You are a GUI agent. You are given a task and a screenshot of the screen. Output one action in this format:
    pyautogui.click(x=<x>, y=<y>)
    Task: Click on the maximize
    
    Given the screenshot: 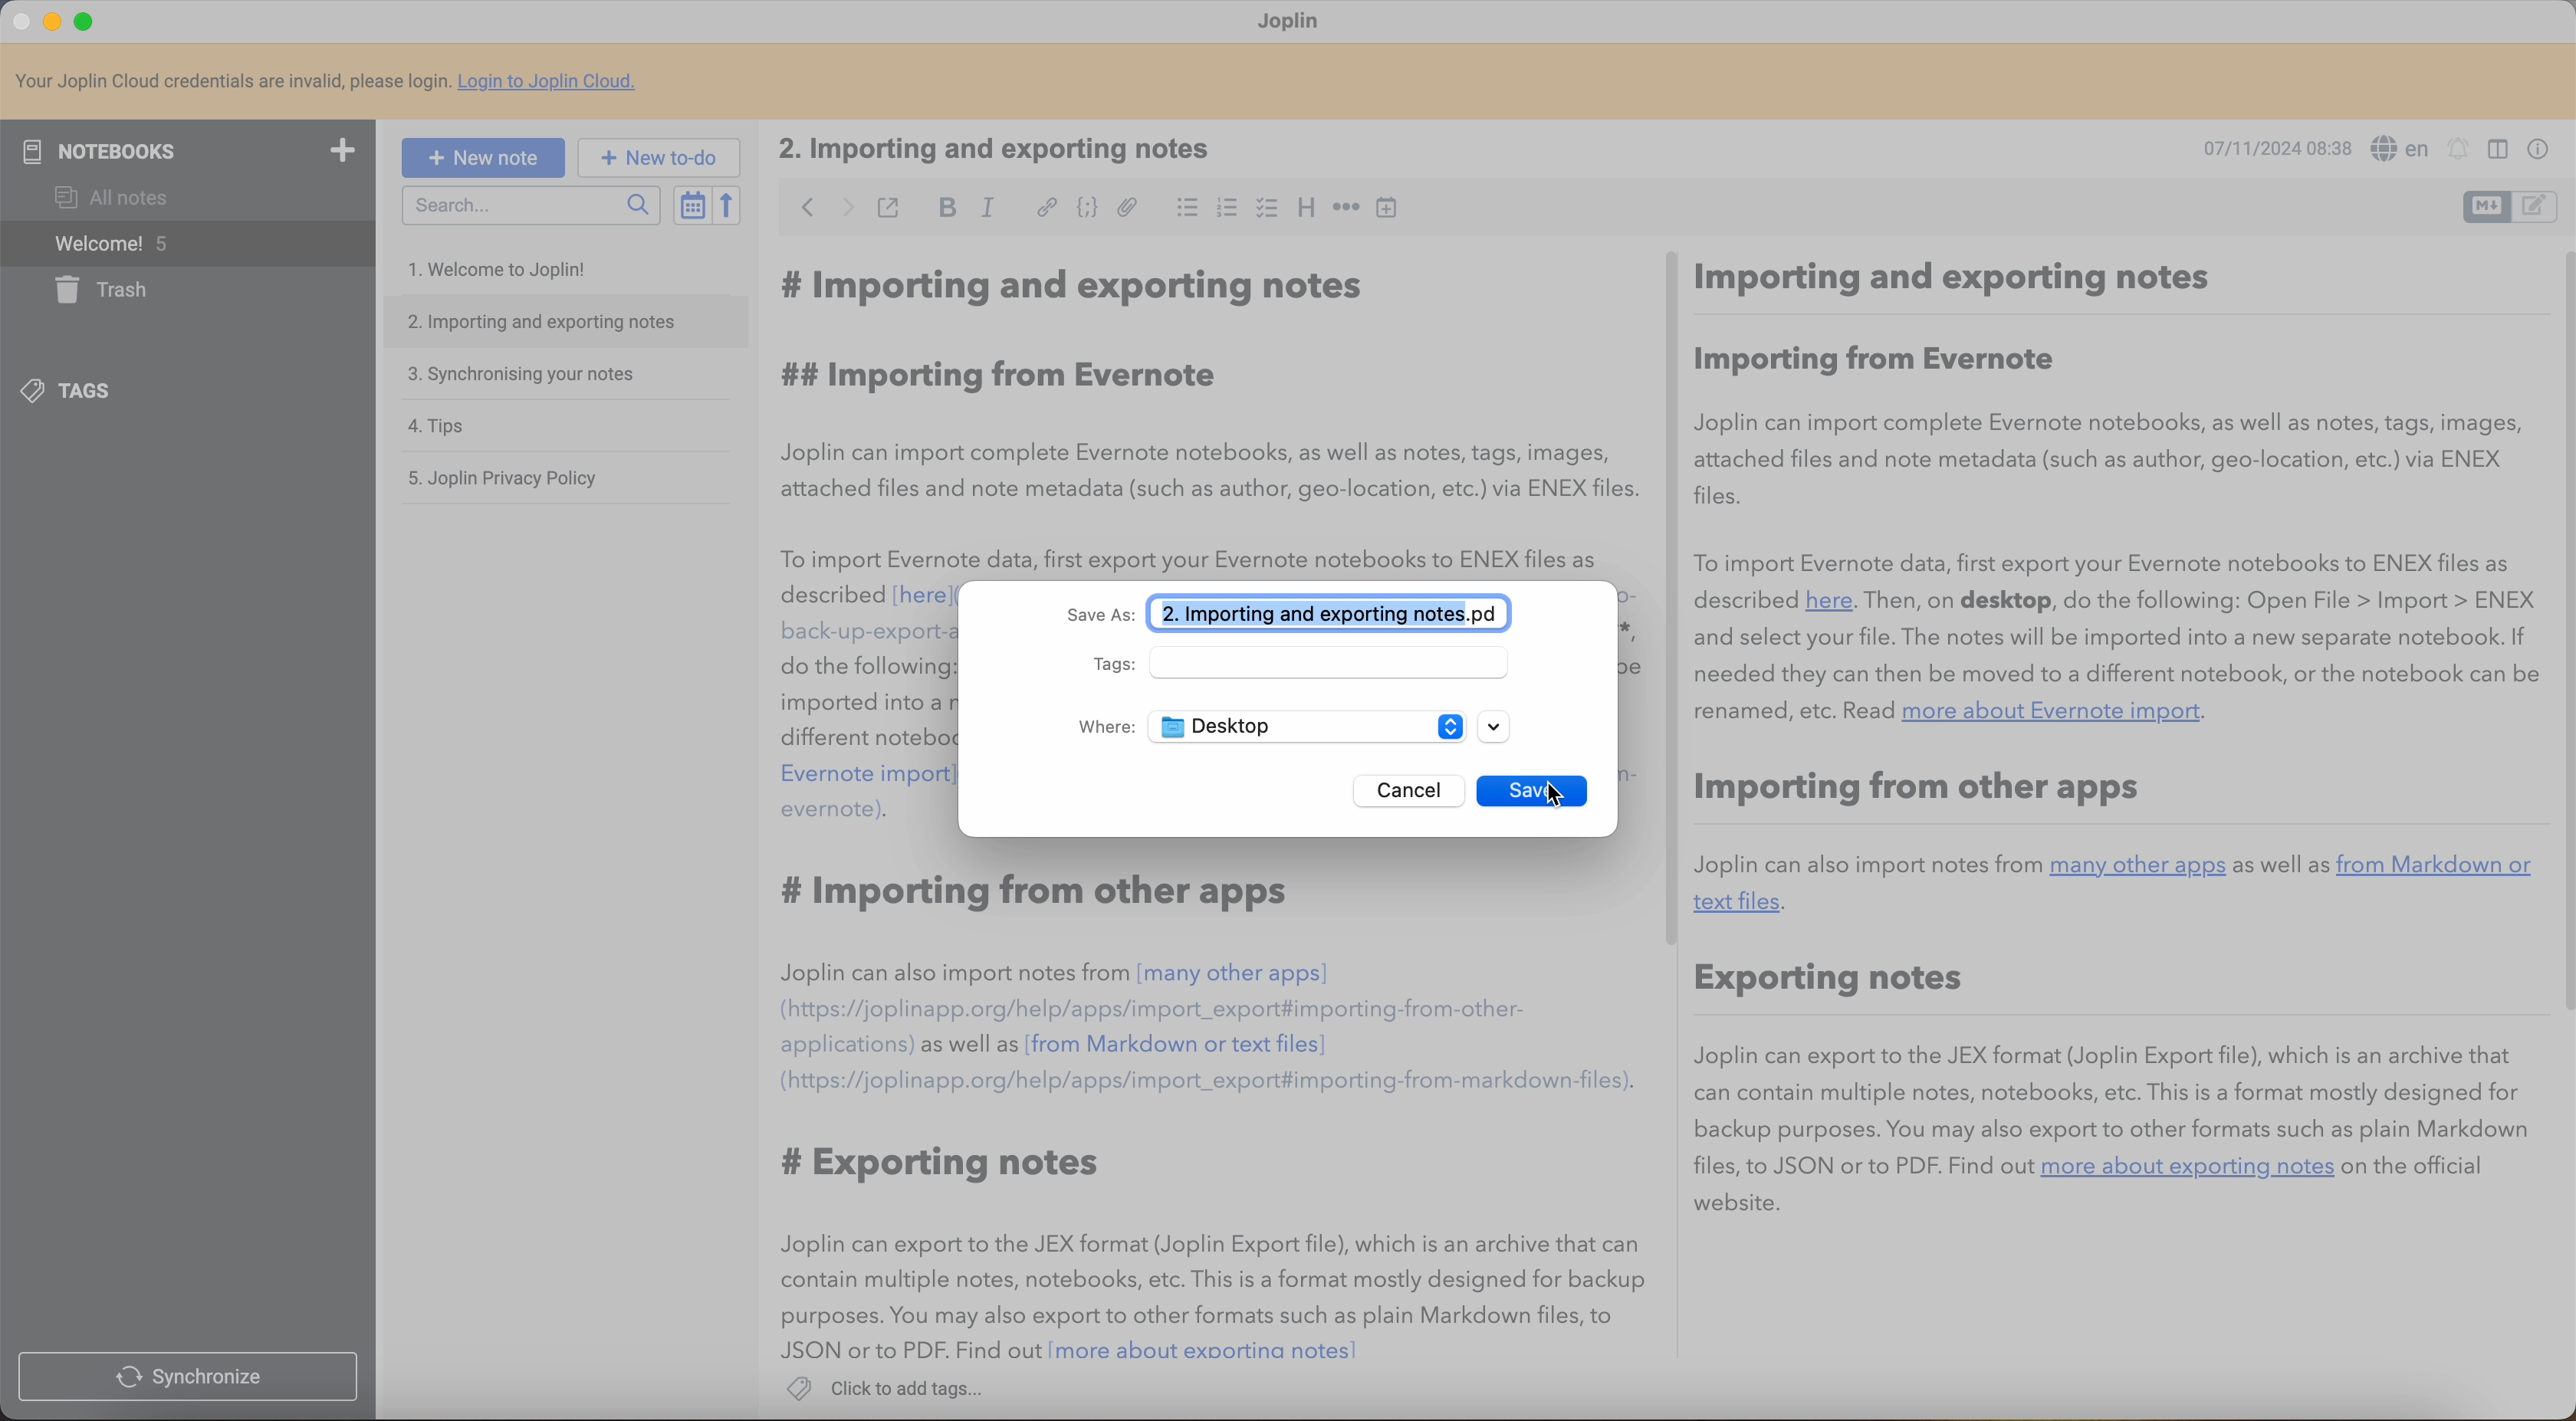 What is the action you would take?
    pyautogui.click(x=85, y=19)
    